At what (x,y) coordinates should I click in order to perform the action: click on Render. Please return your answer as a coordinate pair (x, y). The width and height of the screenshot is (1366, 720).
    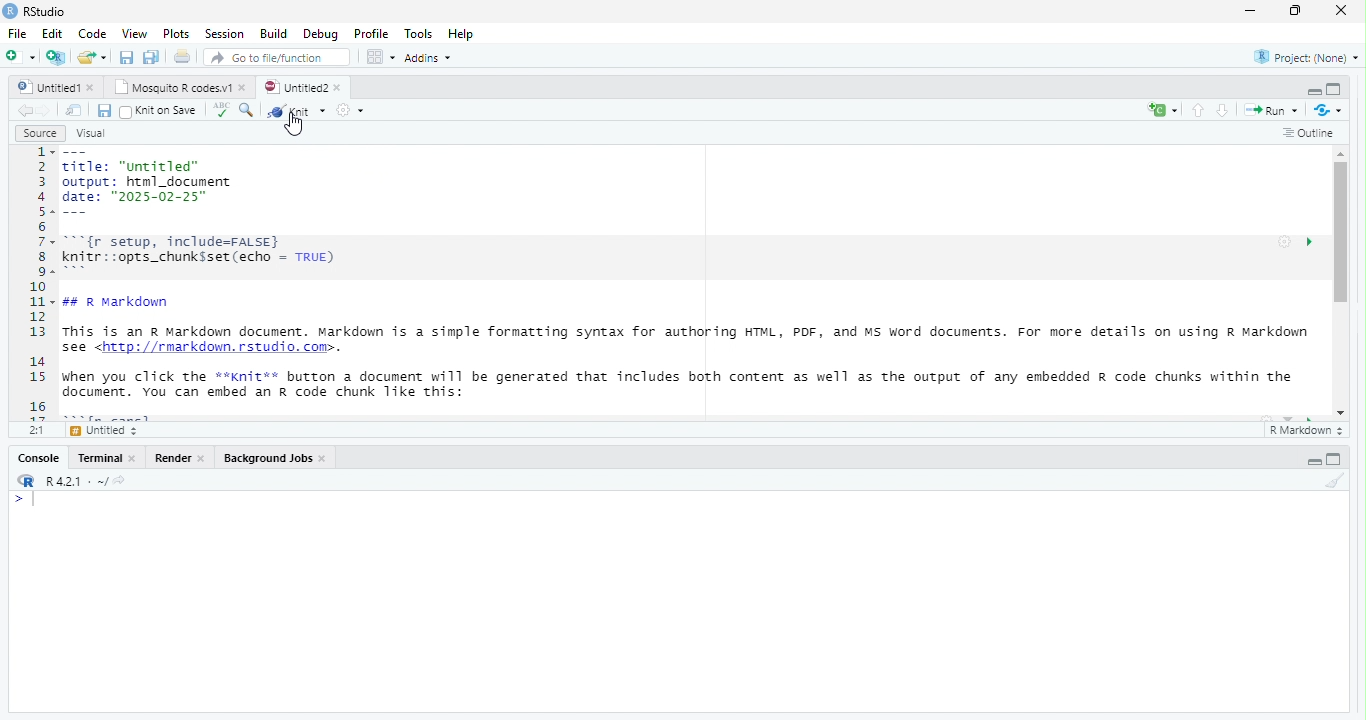
    Looking at the image, I should click on (174, 458).